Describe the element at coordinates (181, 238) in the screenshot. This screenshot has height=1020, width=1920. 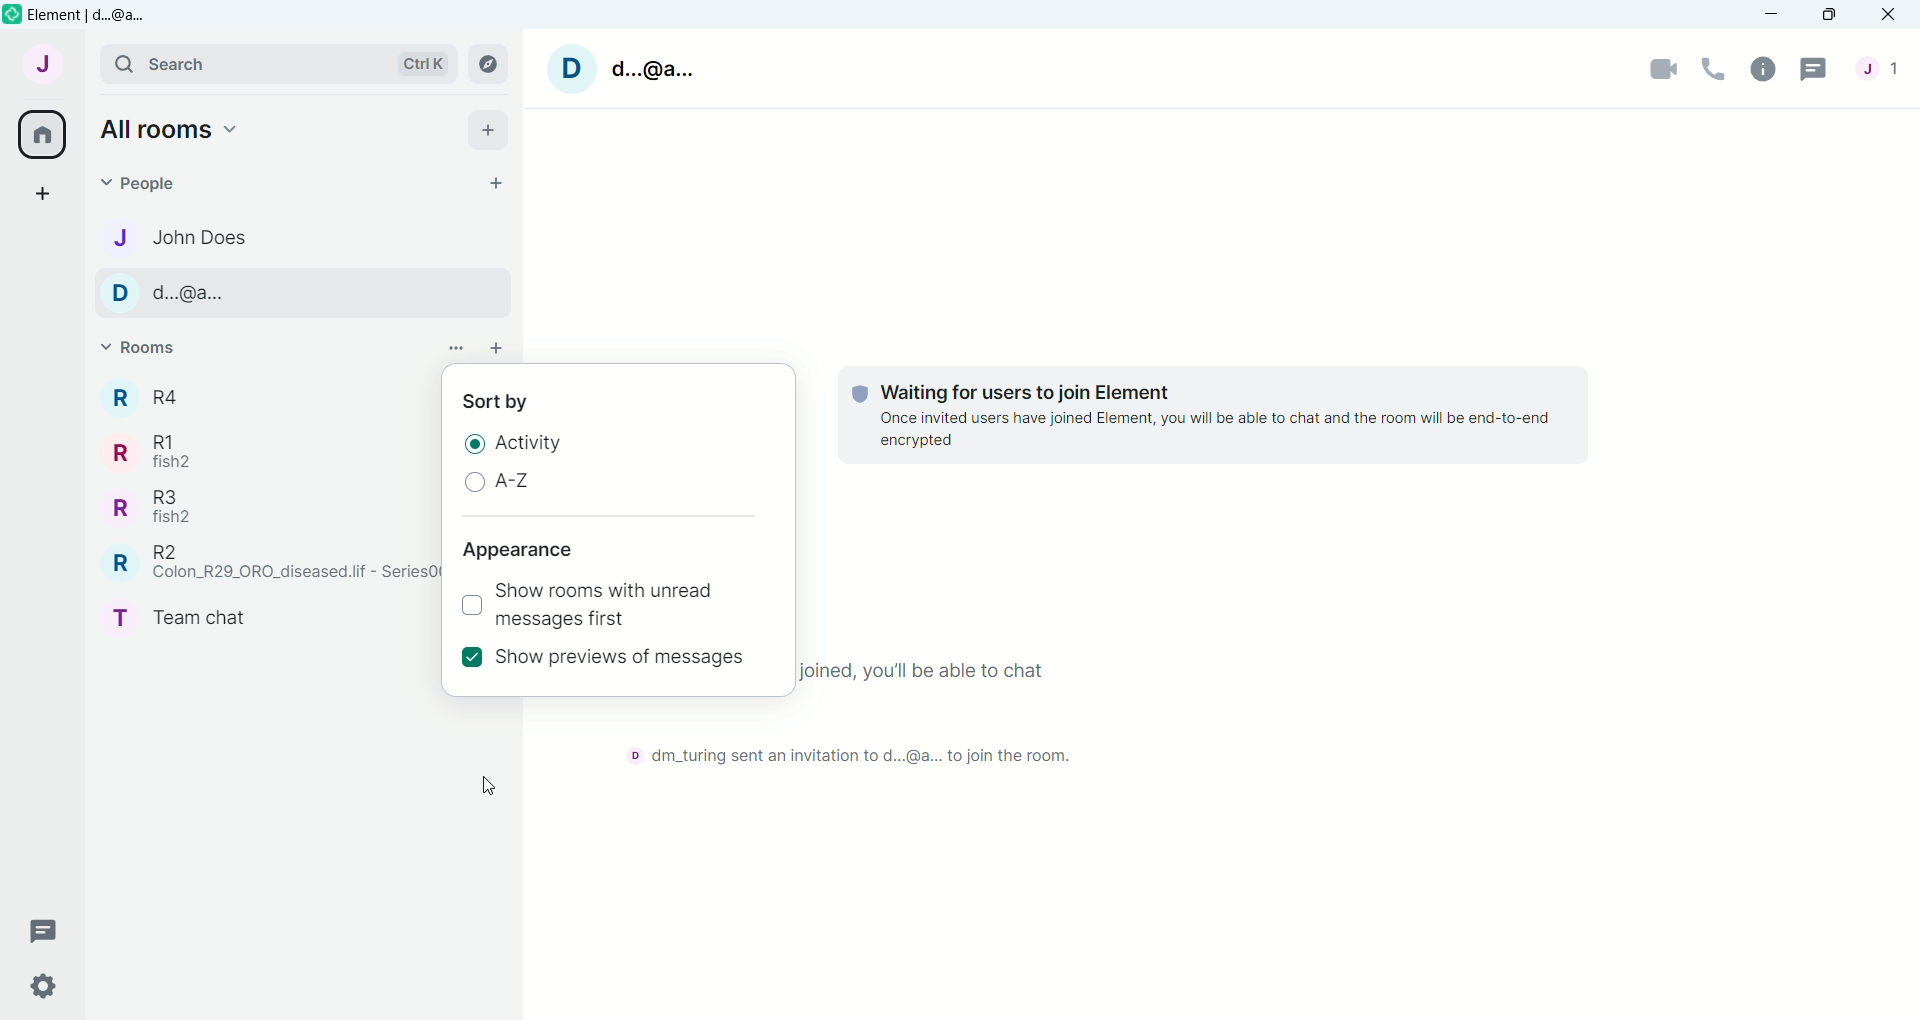
I see `J John Does` at that location.